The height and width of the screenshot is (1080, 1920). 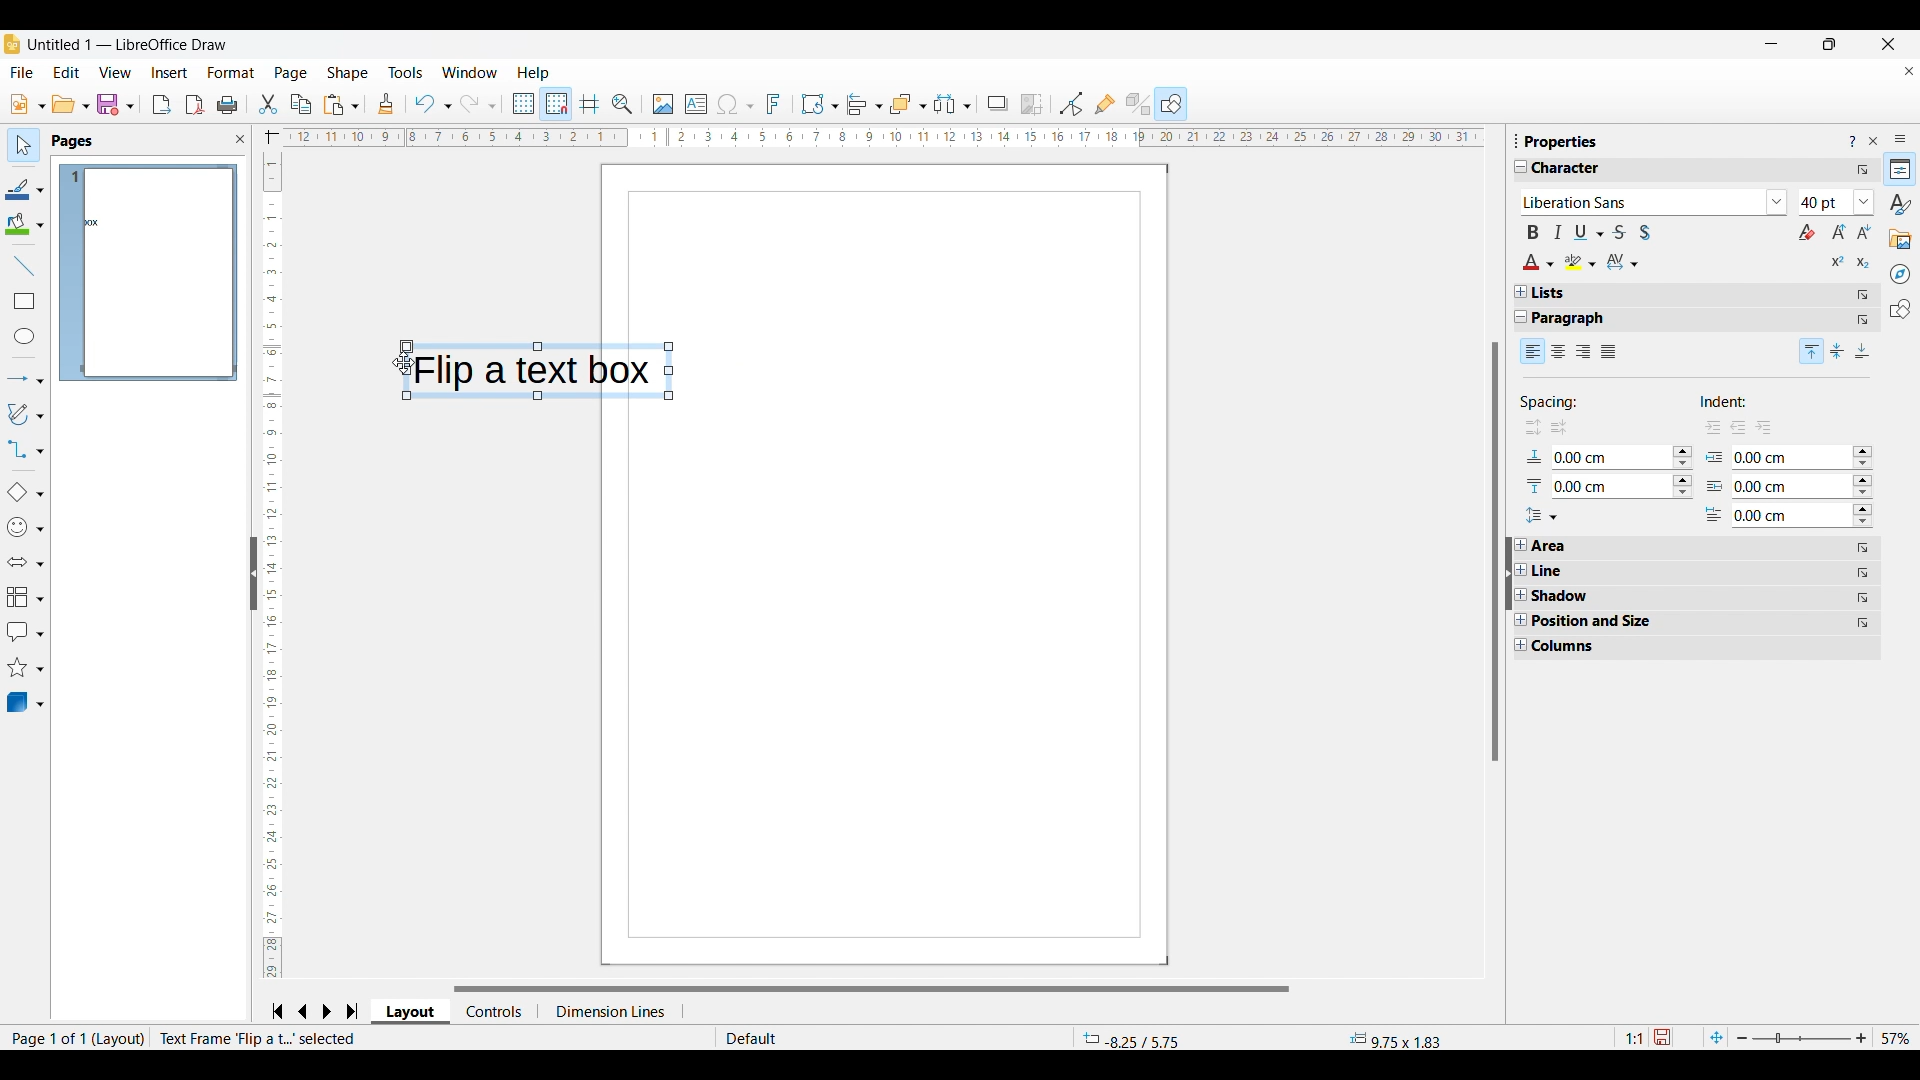 I want to click on Help about sidebar, so click(x=1852, y=142).